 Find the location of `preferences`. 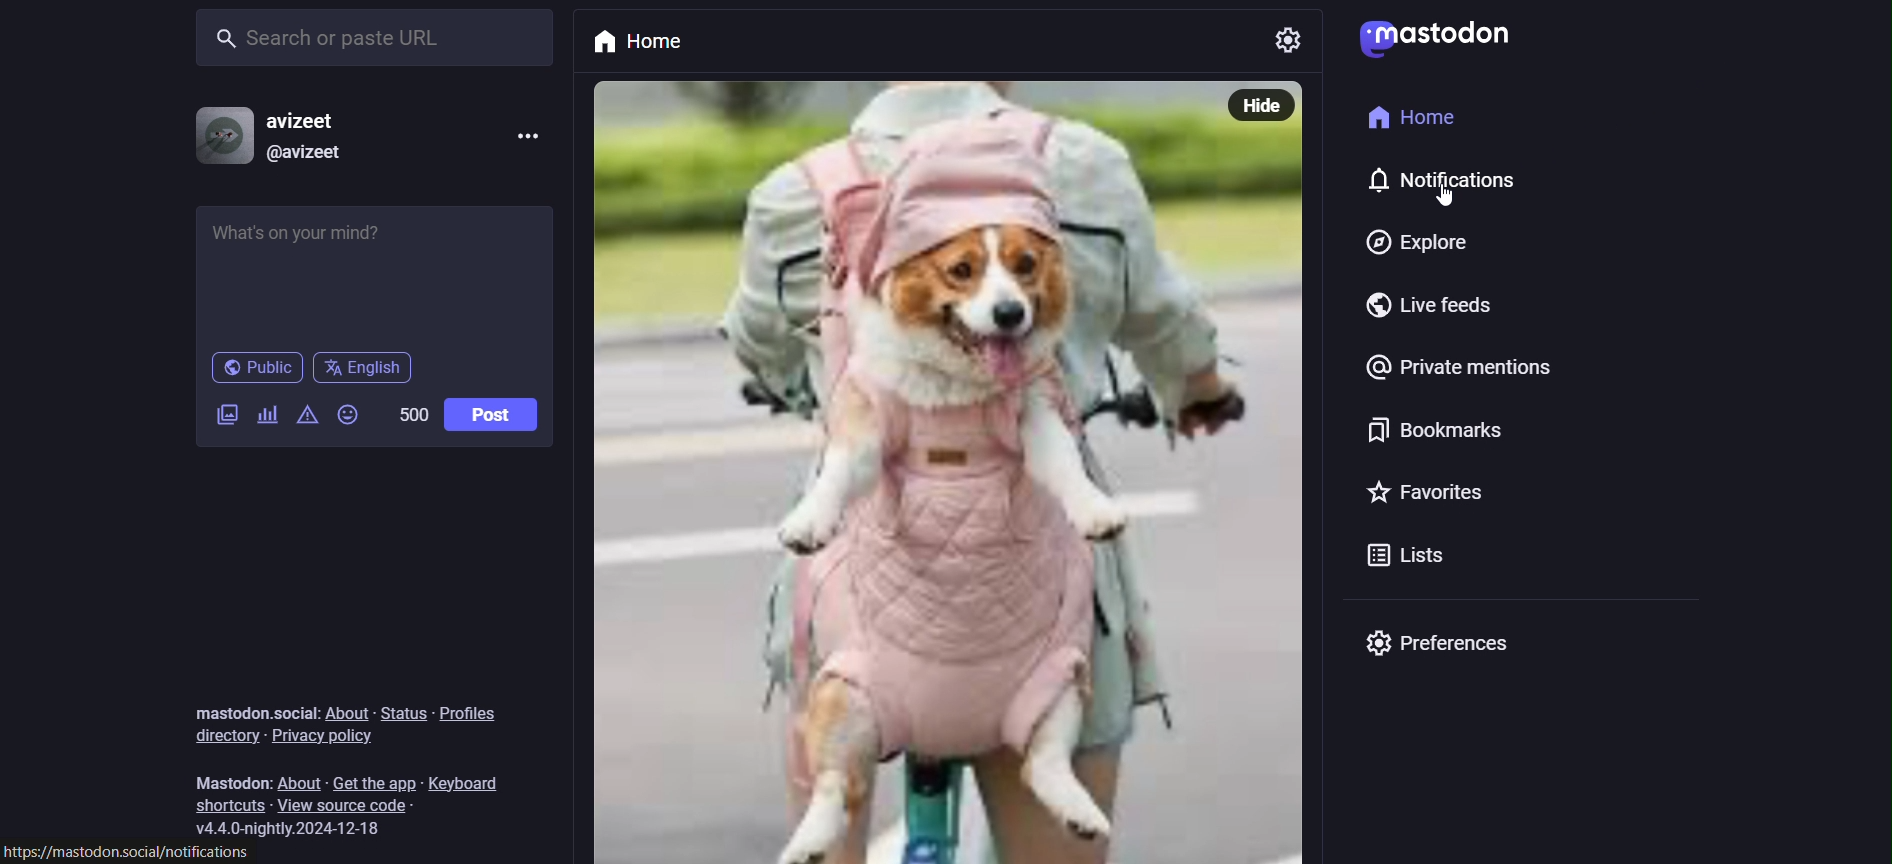

preferences is located at coordinates (1436, 644).